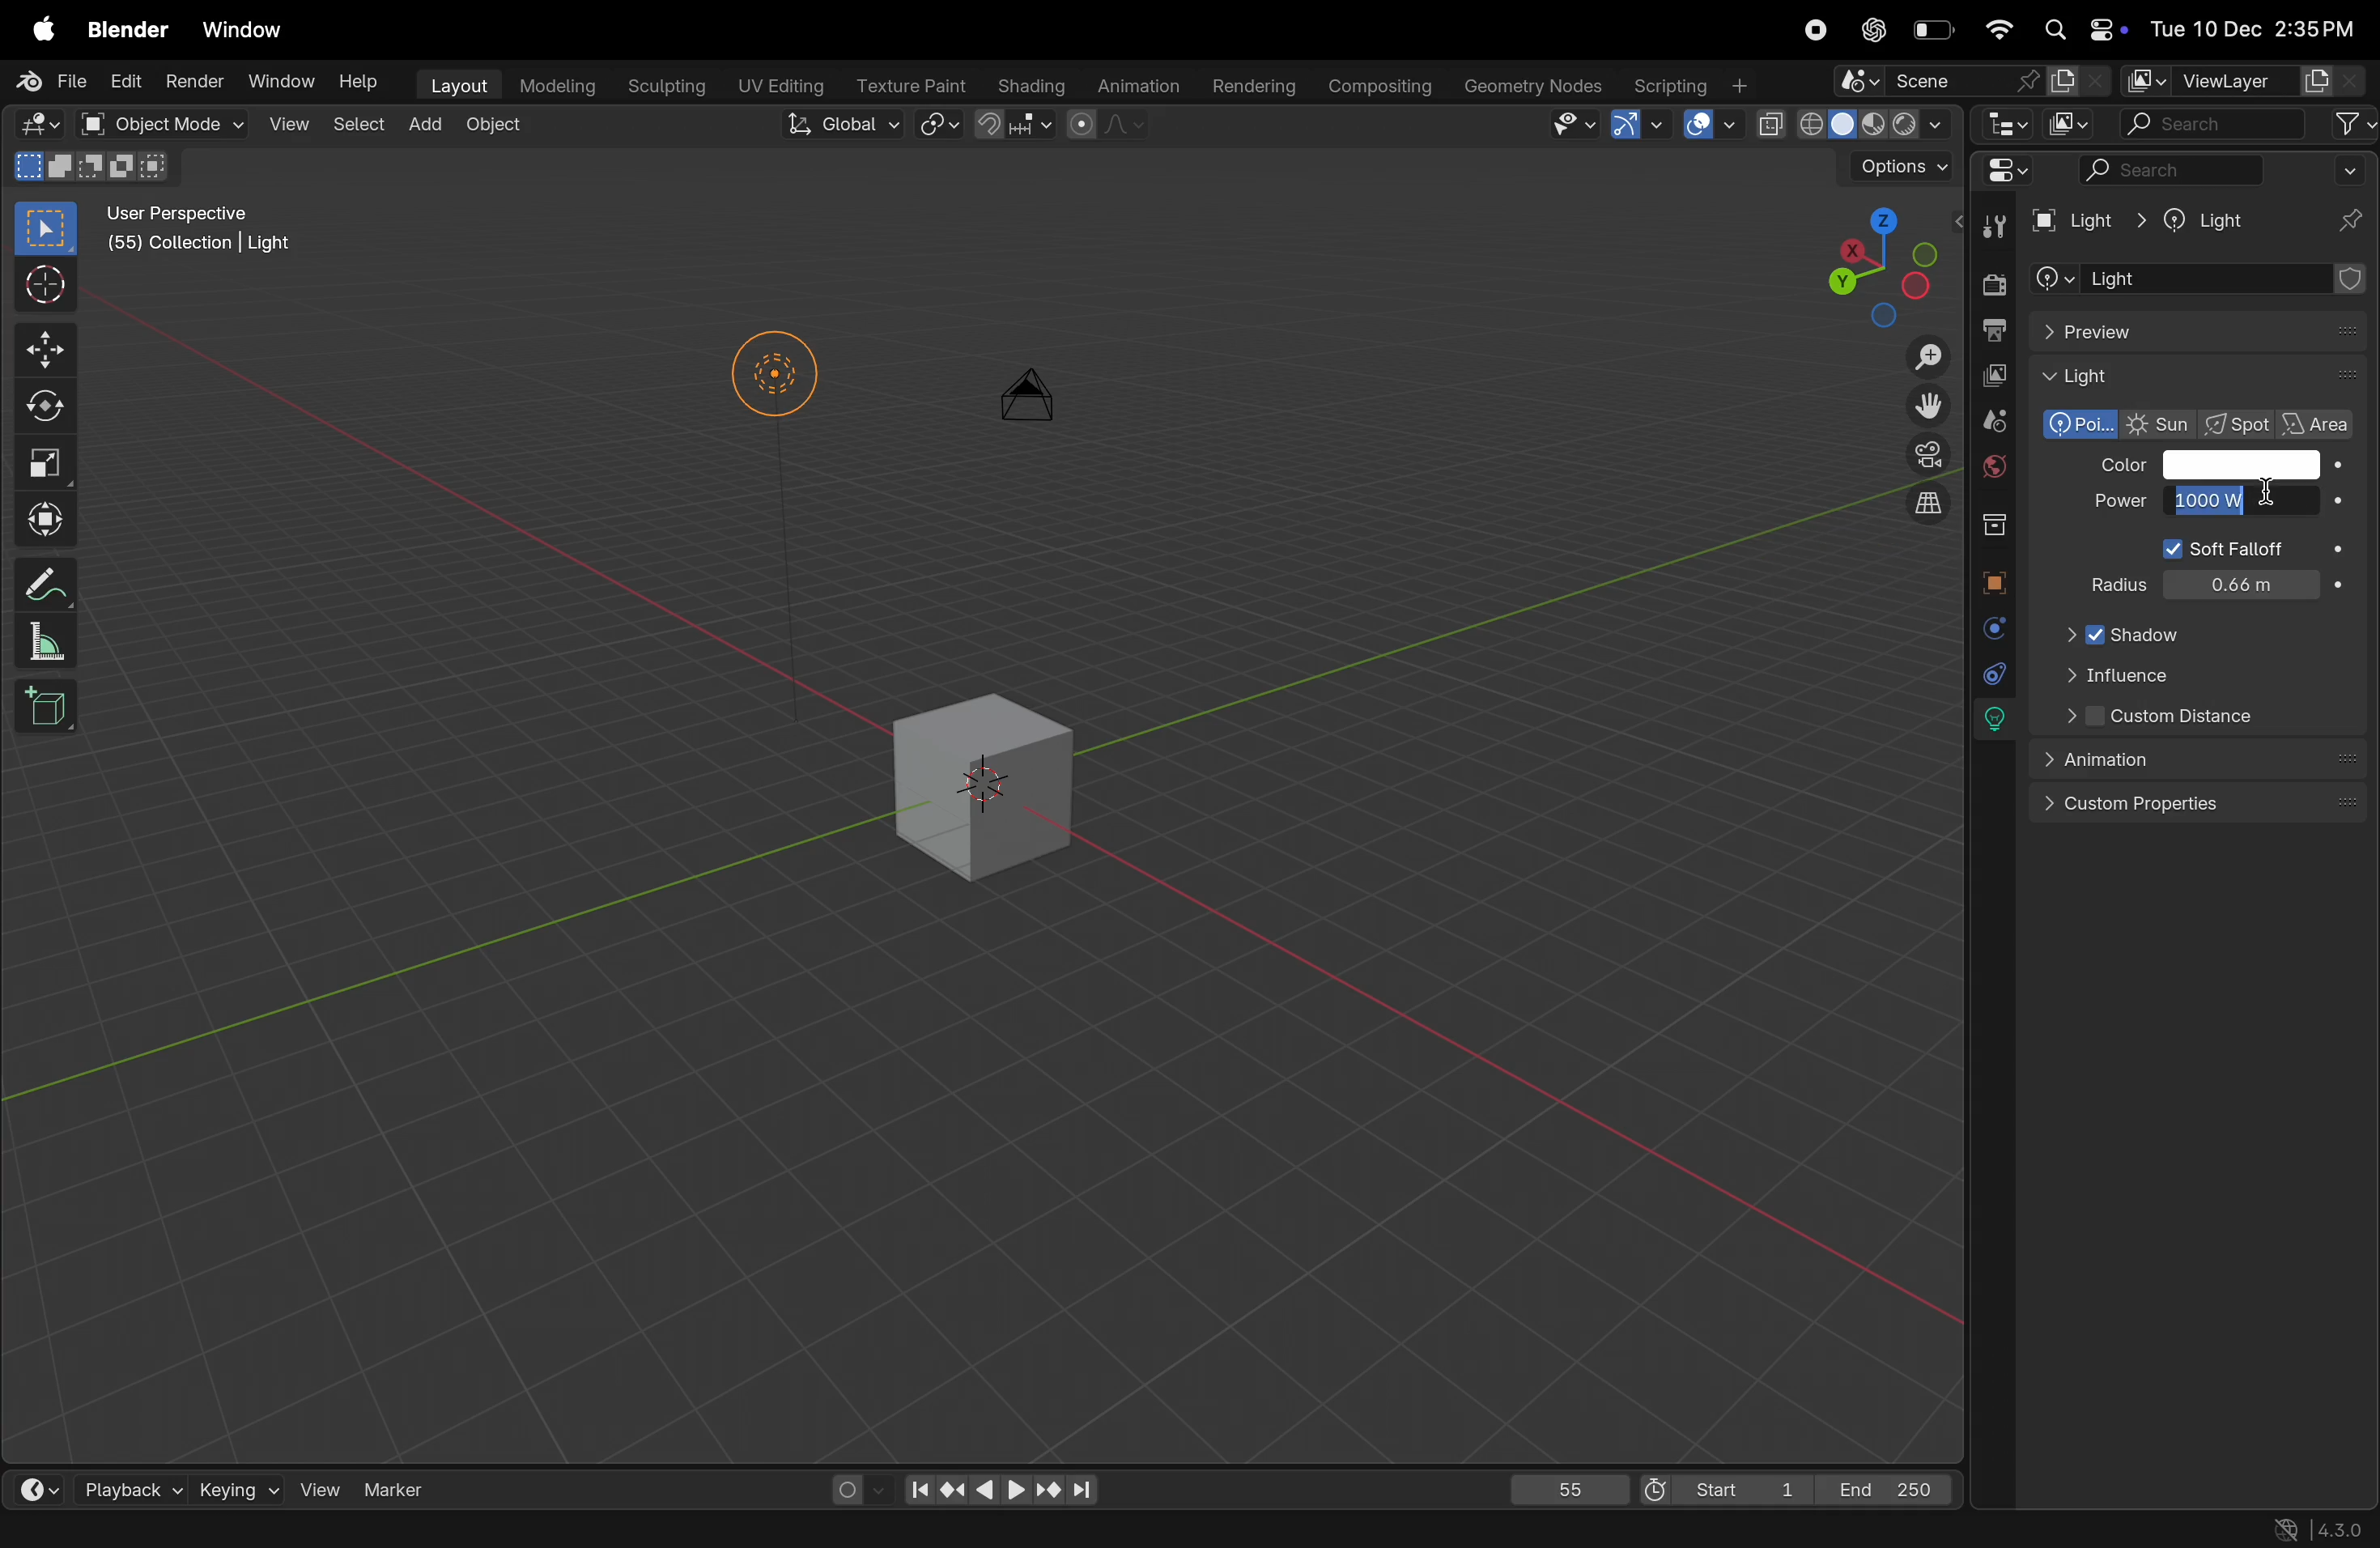 This screenshot has height=1548, width=2380. What do you see at coordinates (454, 83) in the screenshot?
I see `layout` at bounding box center [454, 83].